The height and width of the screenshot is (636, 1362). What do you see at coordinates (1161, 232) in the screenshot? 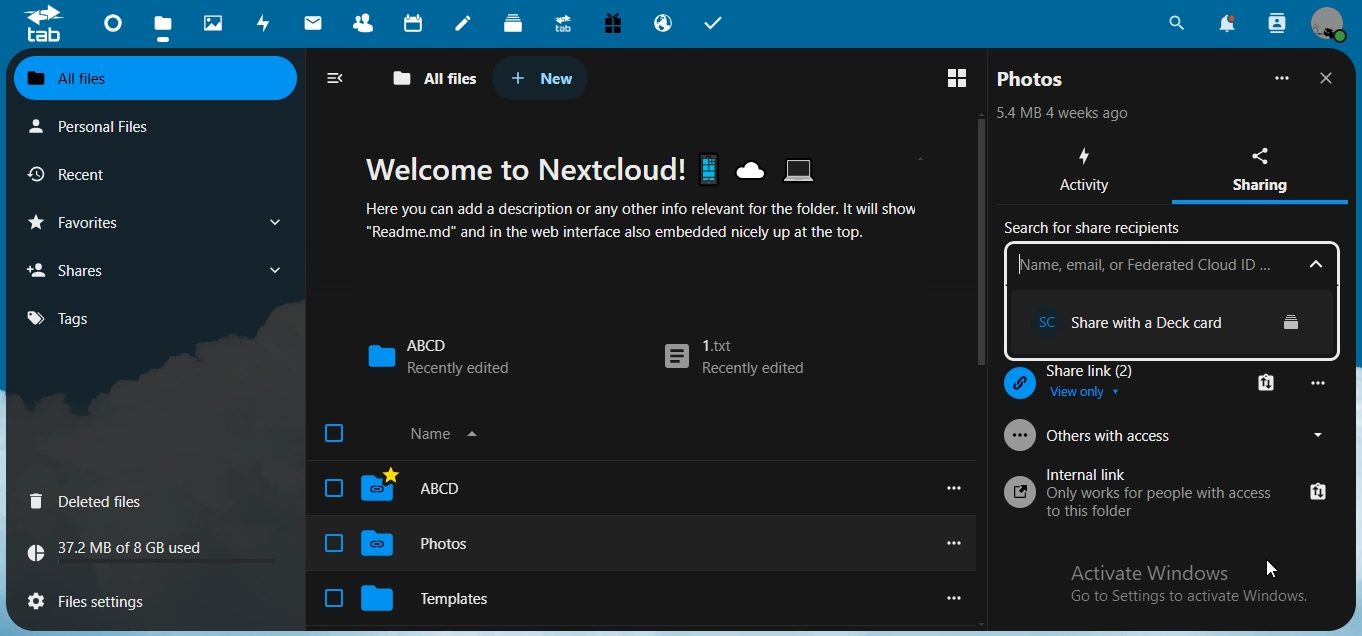
I see `text` at bounding box center [1161, 232].